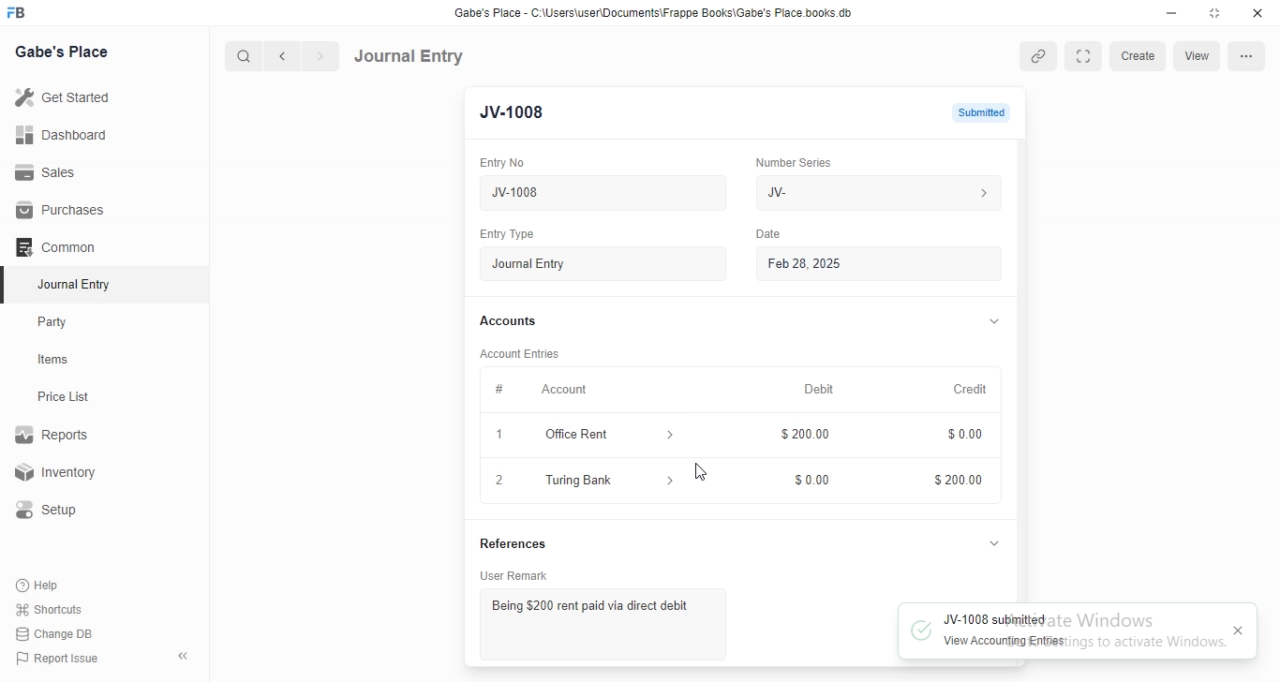 The width and height of the screenshot is (1280, 682). What do you see at coordinates (519, 322) in the screenshot?
I see `Accounts` at bounding box center [519, 322].